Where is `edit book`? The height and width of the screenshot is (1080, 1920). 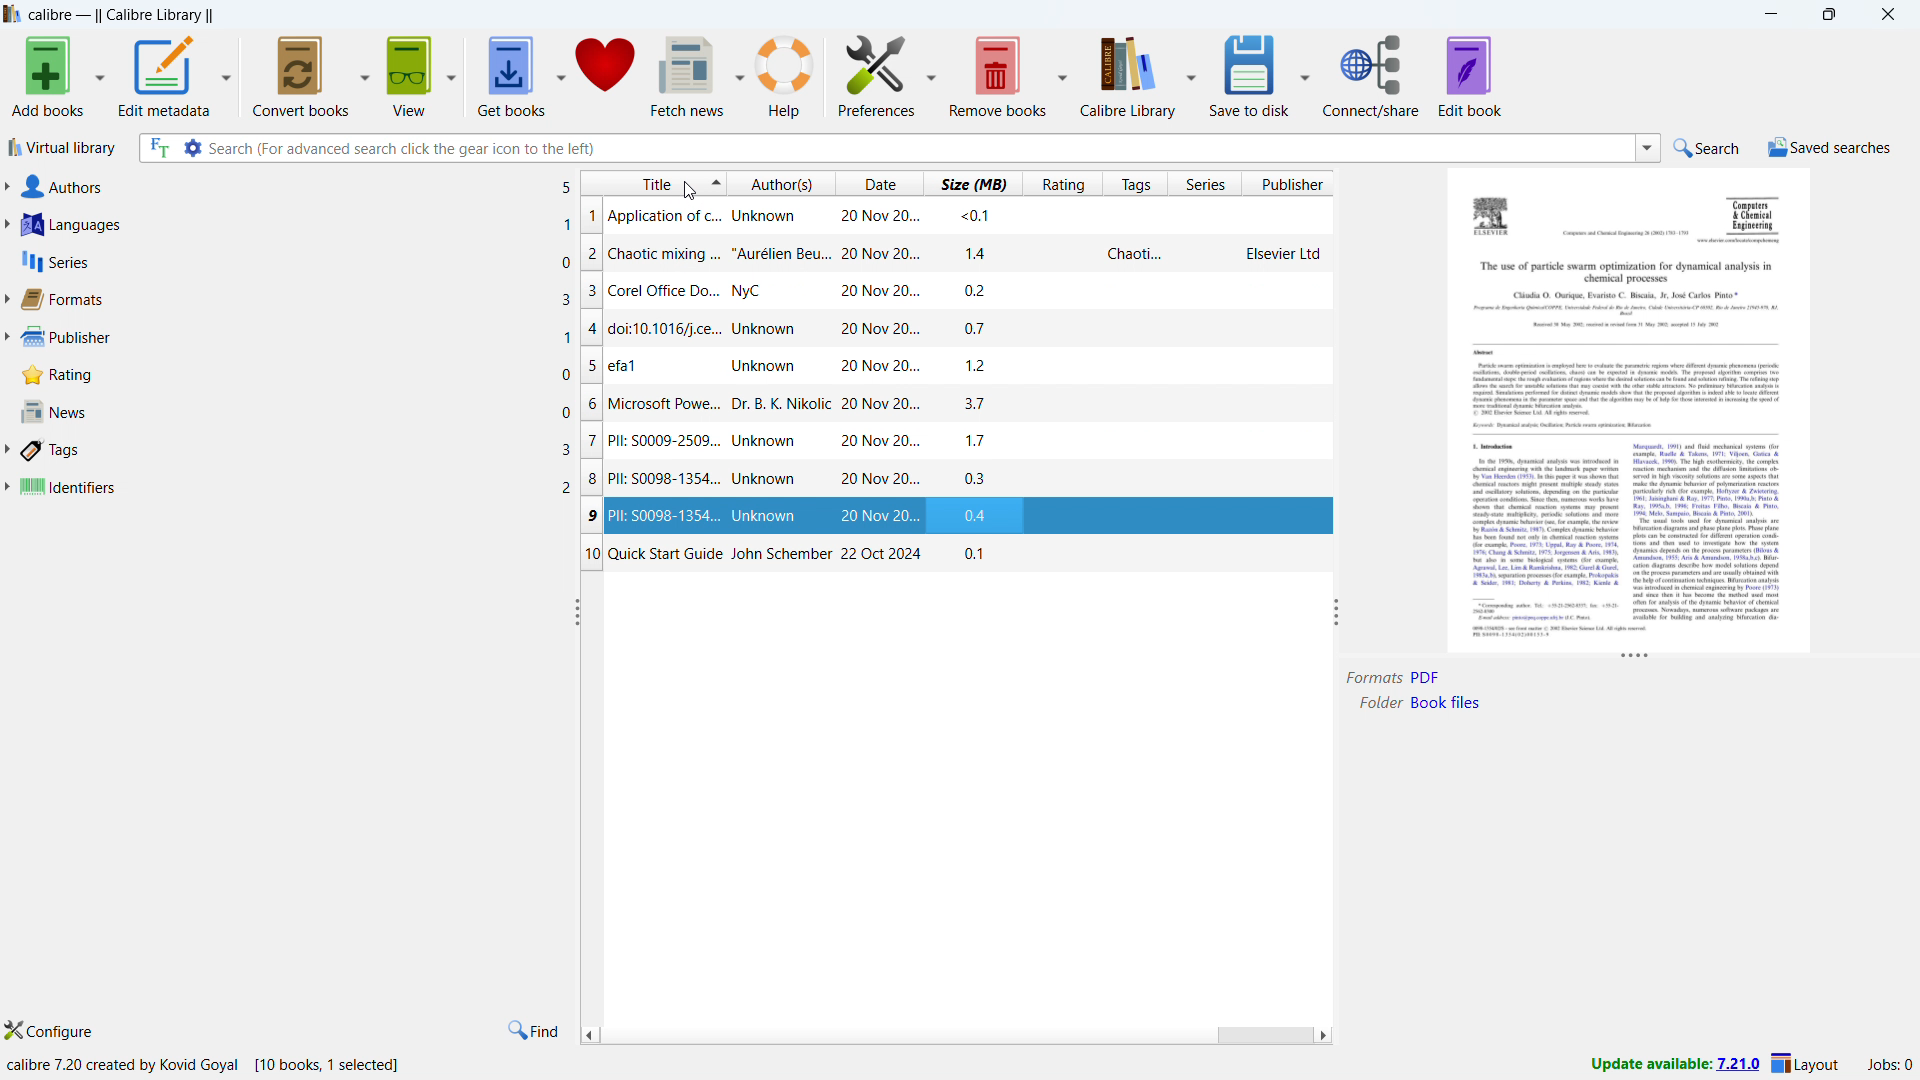 edit book is located at coordinates (1472, 76).